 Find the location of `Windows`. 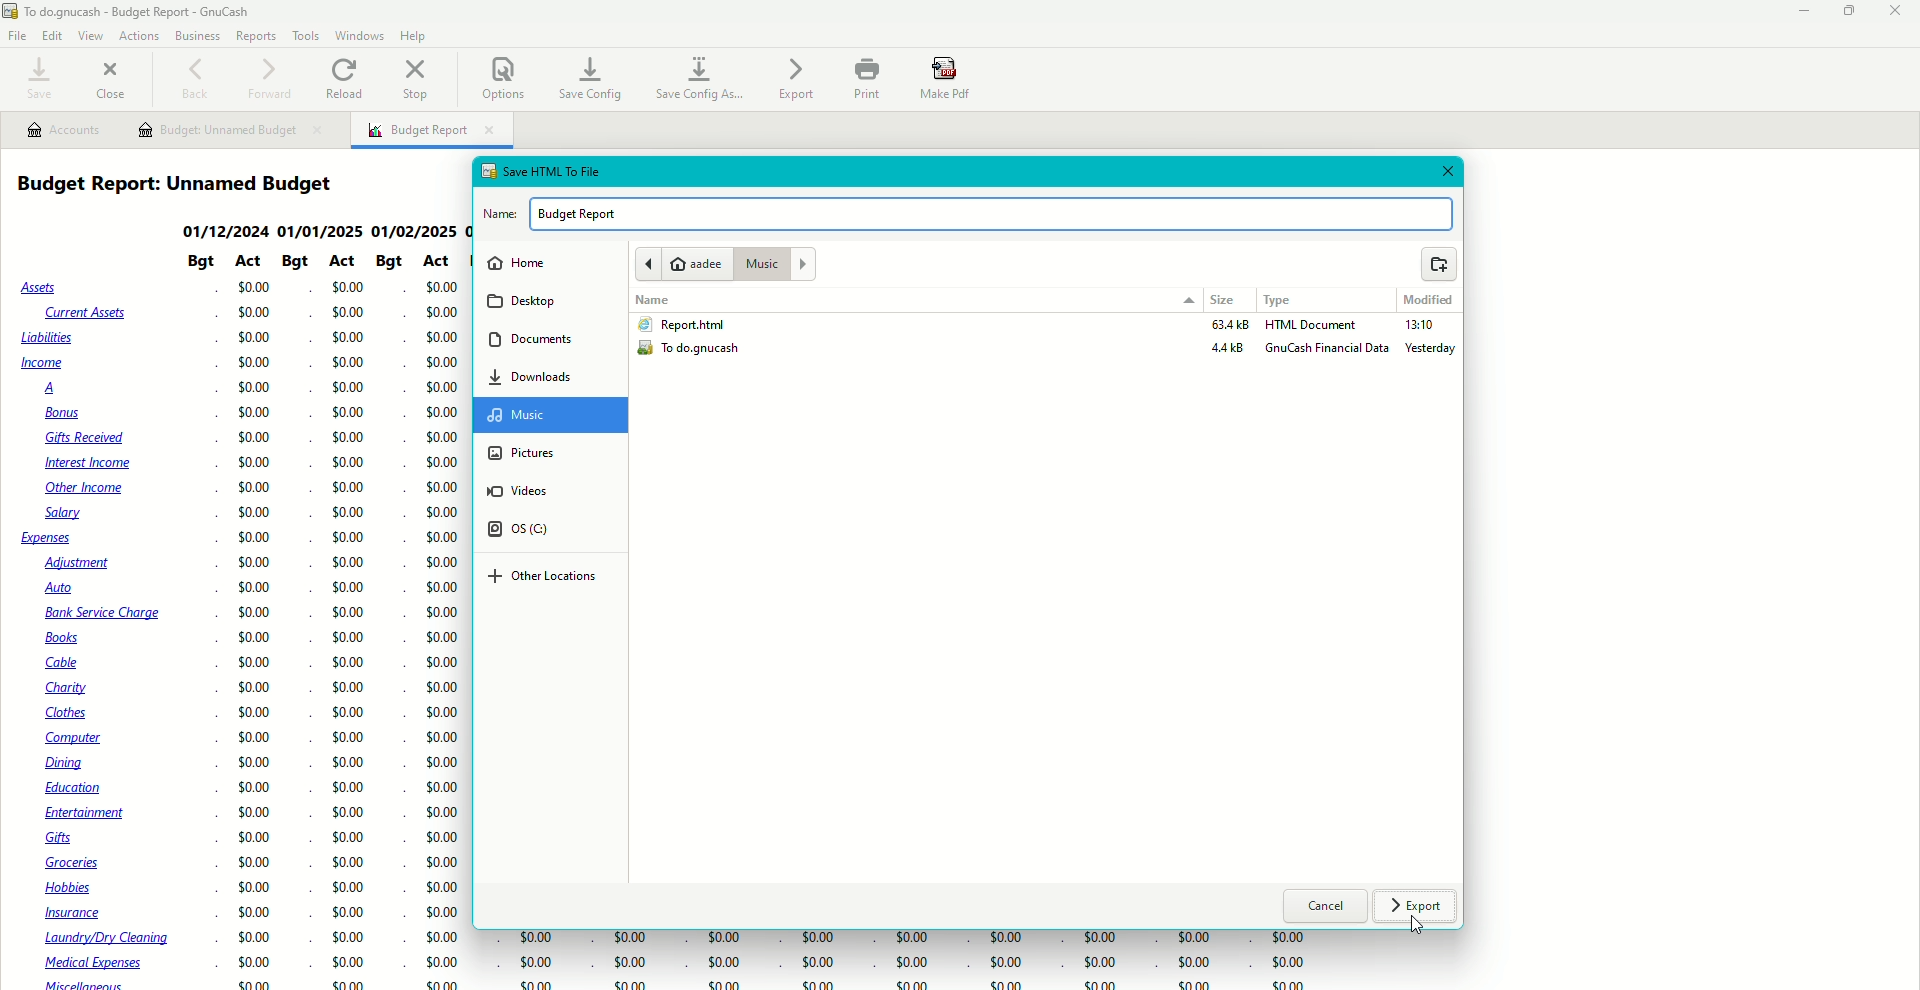

Windows is located at coordinates (362, 35).